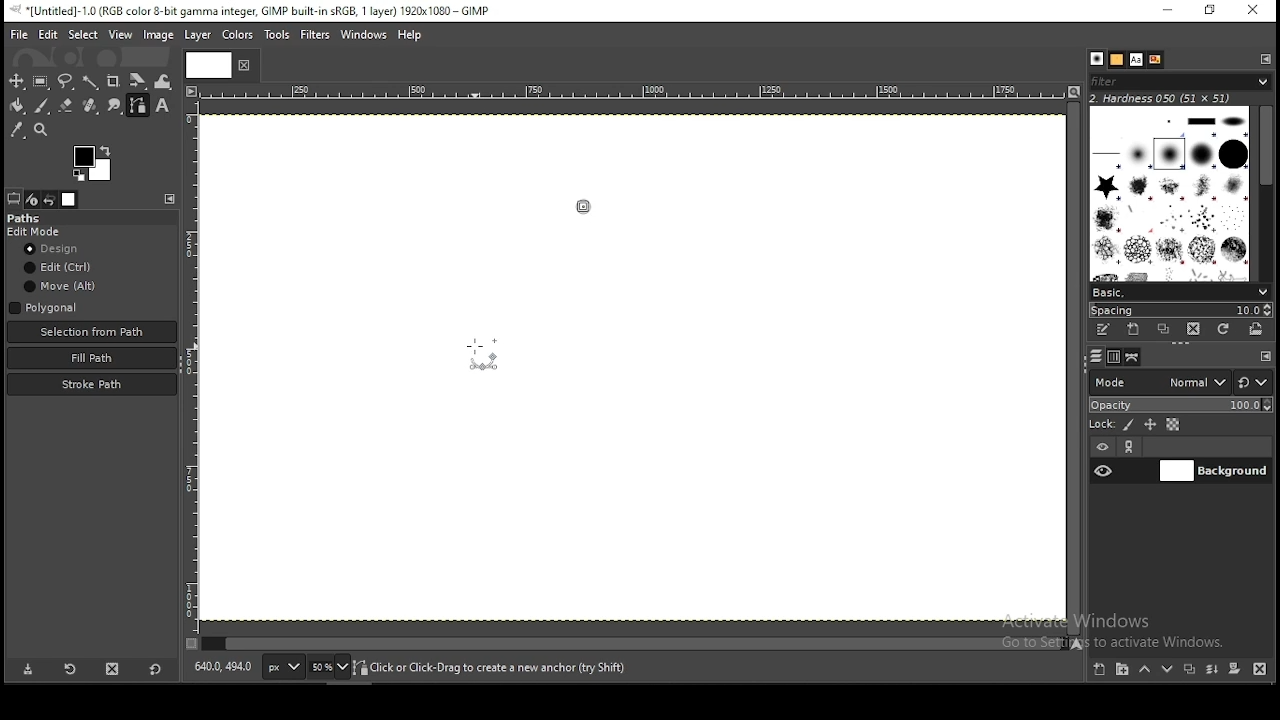  What do you see at coordinates (19, 35) in the screenshot?
I see `file` at bounding box center [19, 35].